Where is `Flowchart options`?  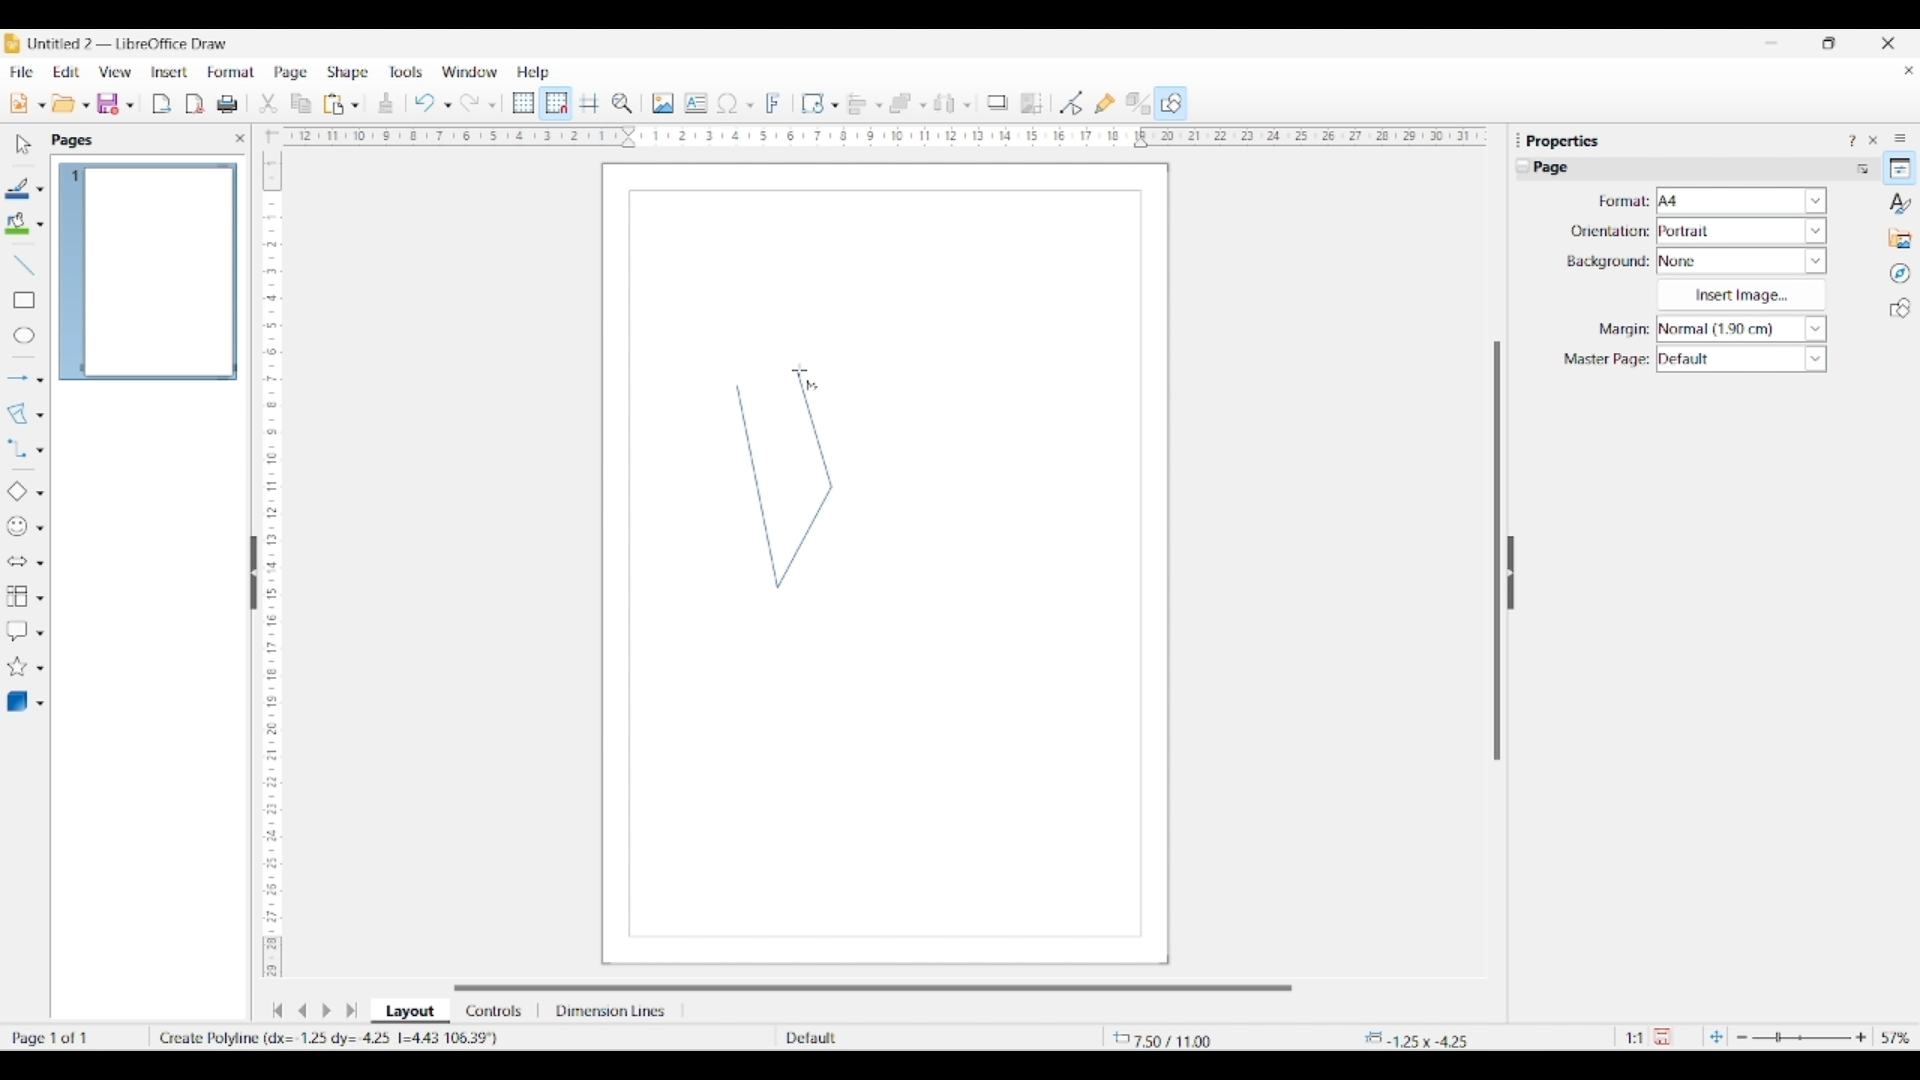
Flowchart options is located at coordinates (40, 598).